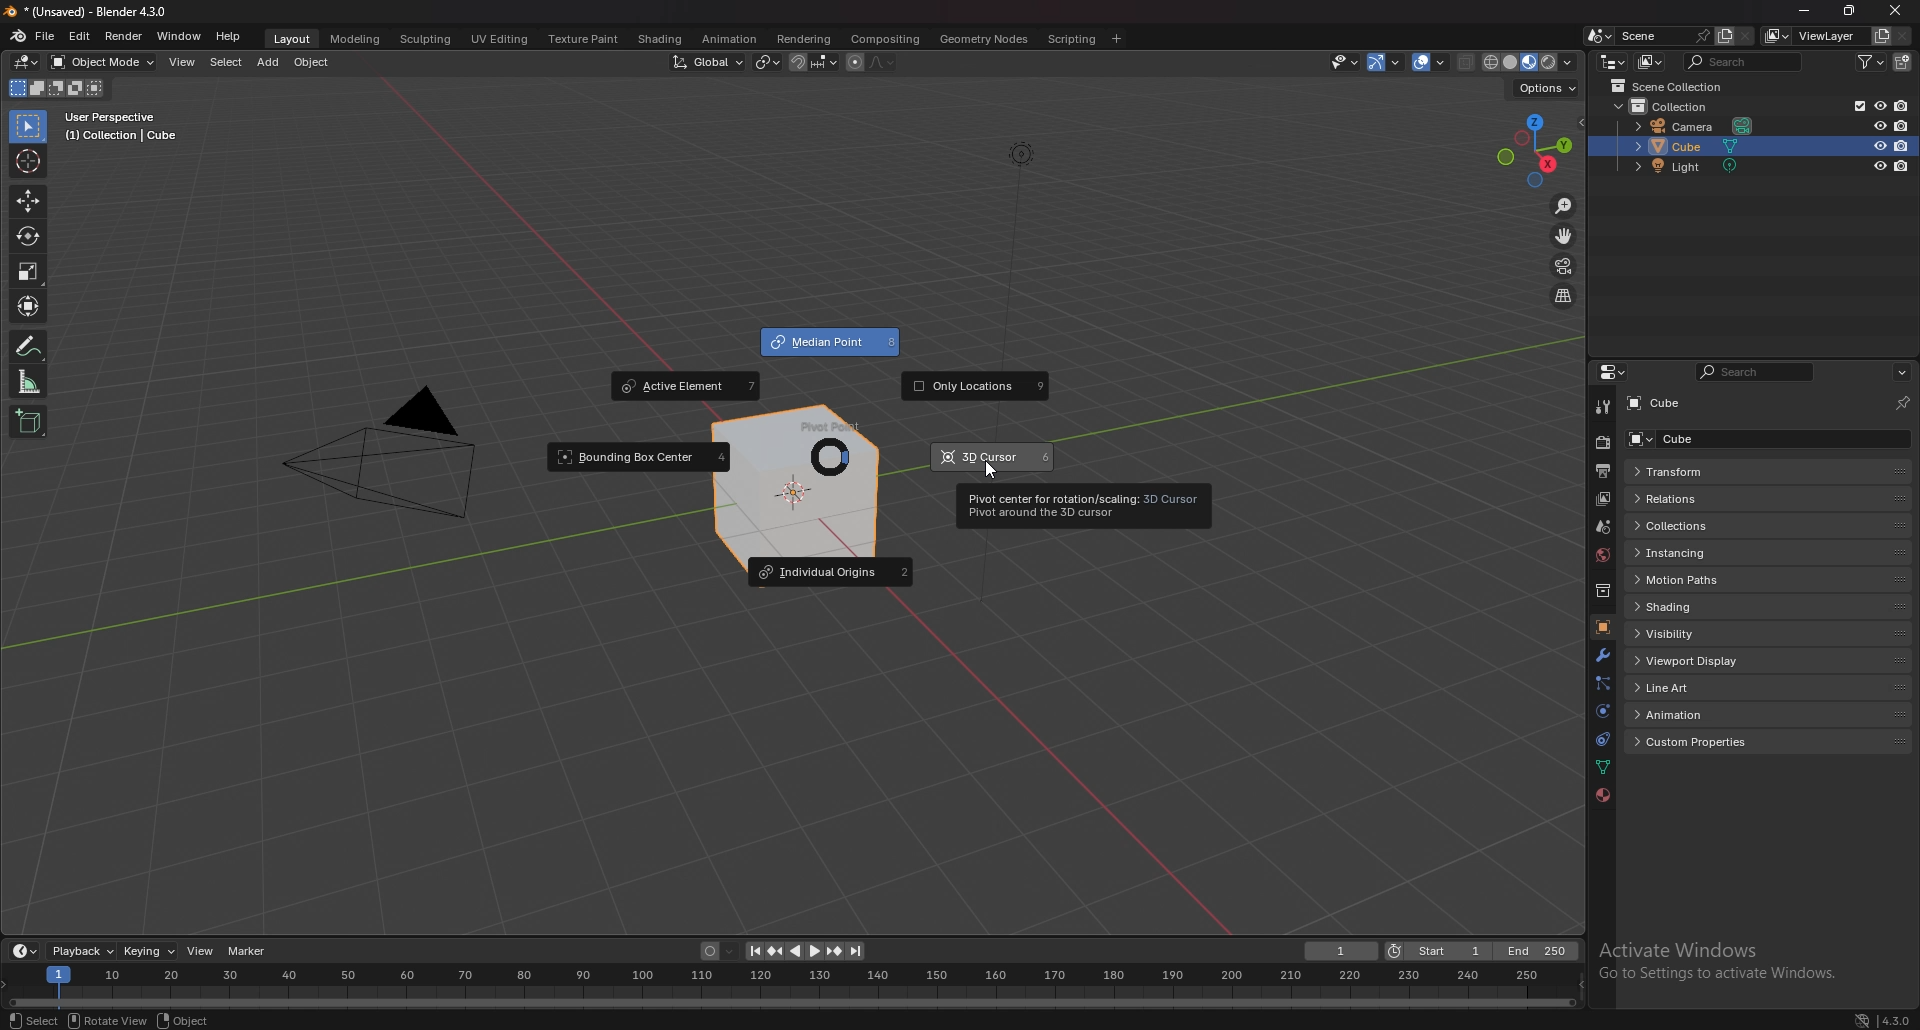 The image size is (1920, 1030). What do you see at coordinates (1747, 36) in the screenshot?
I see `delete scene` at bounding box center [1747, 36].